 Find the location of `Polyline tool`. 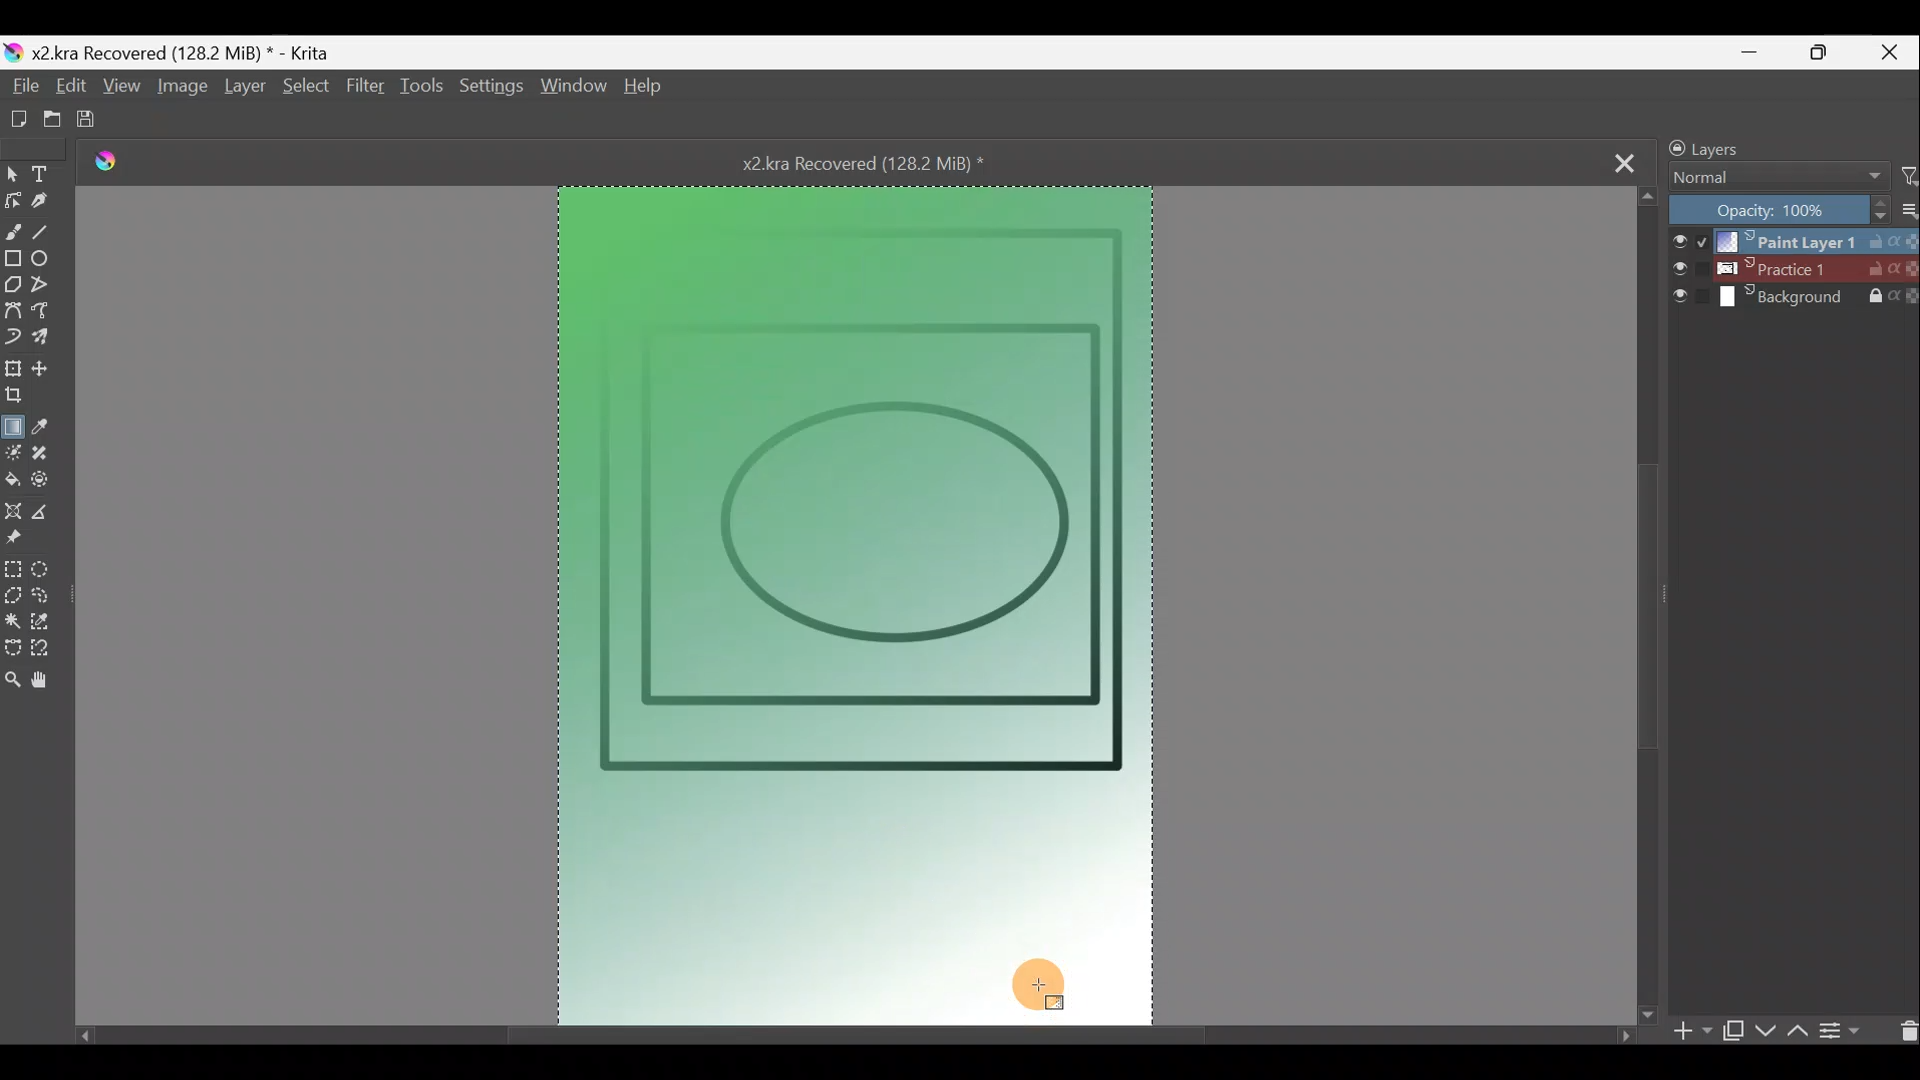

Polyline tool is located at coordinates (49, 288).